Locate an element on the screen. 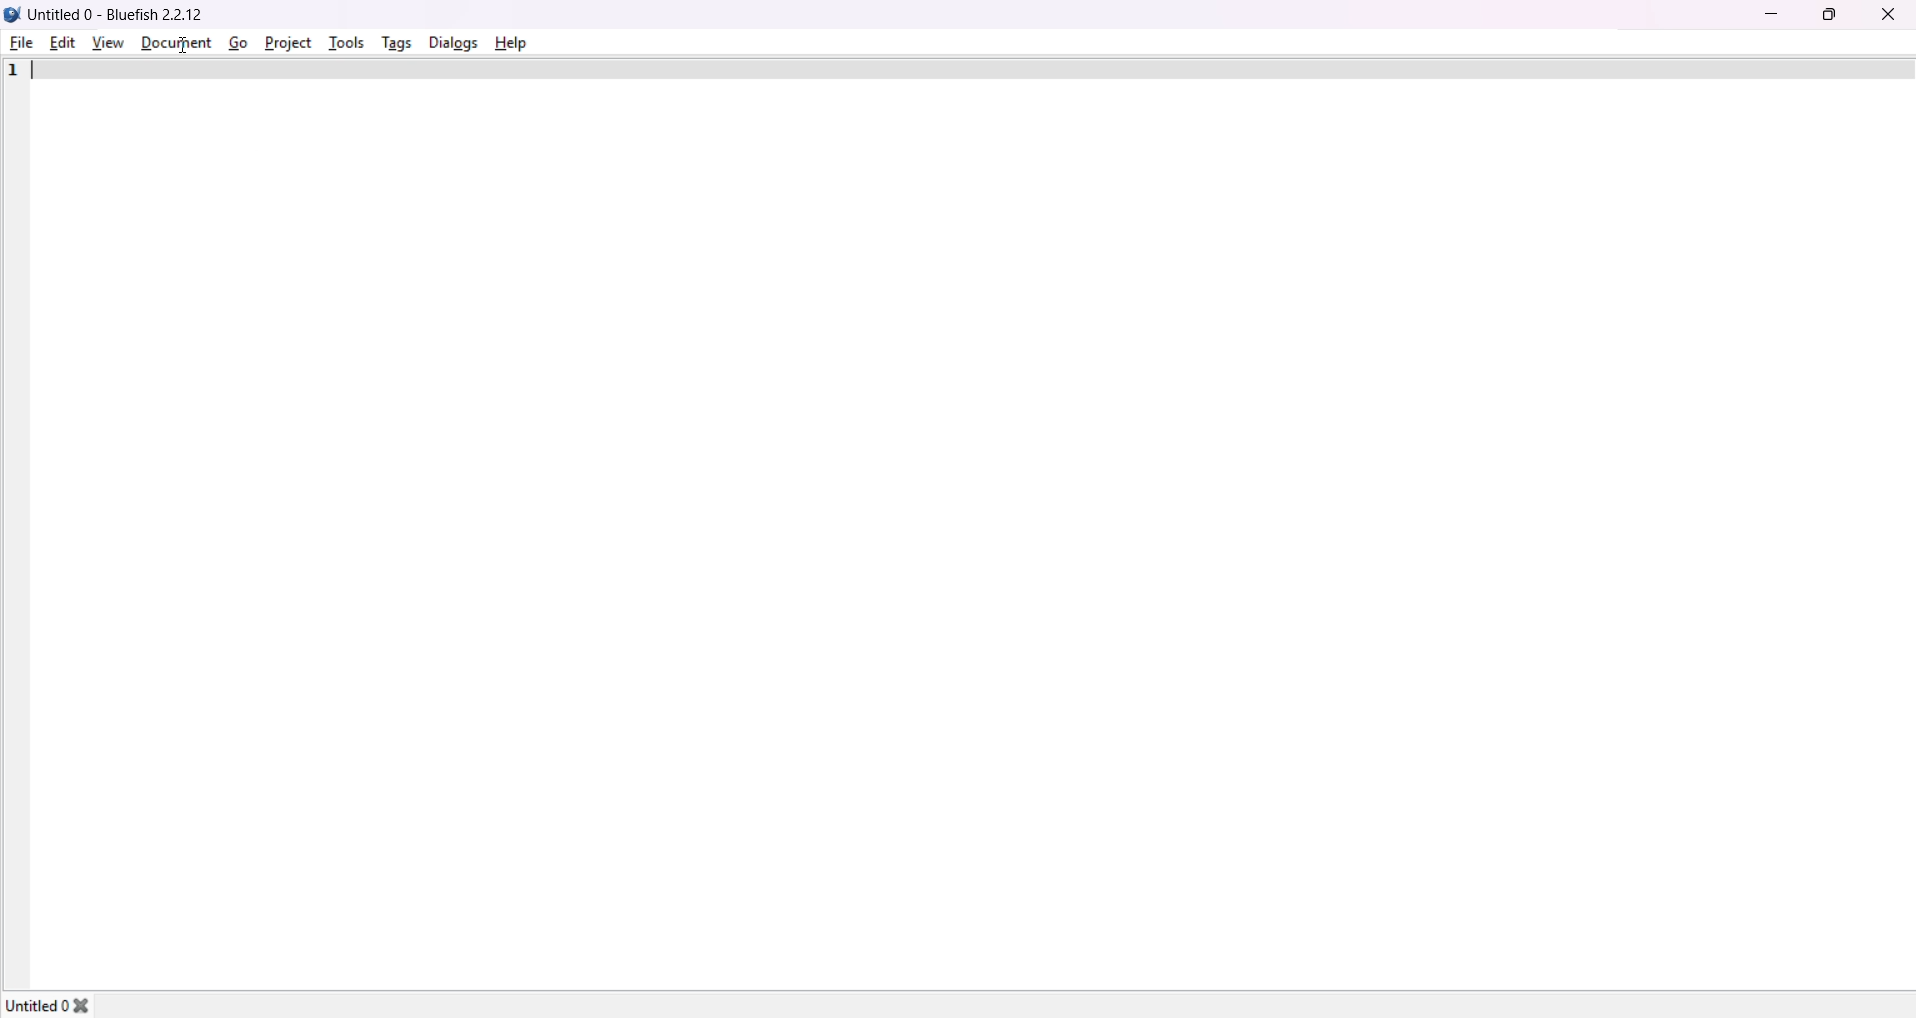 The width and height of the screenshot is (1916, 1018). maximize is located at coordinates (1828, 13).